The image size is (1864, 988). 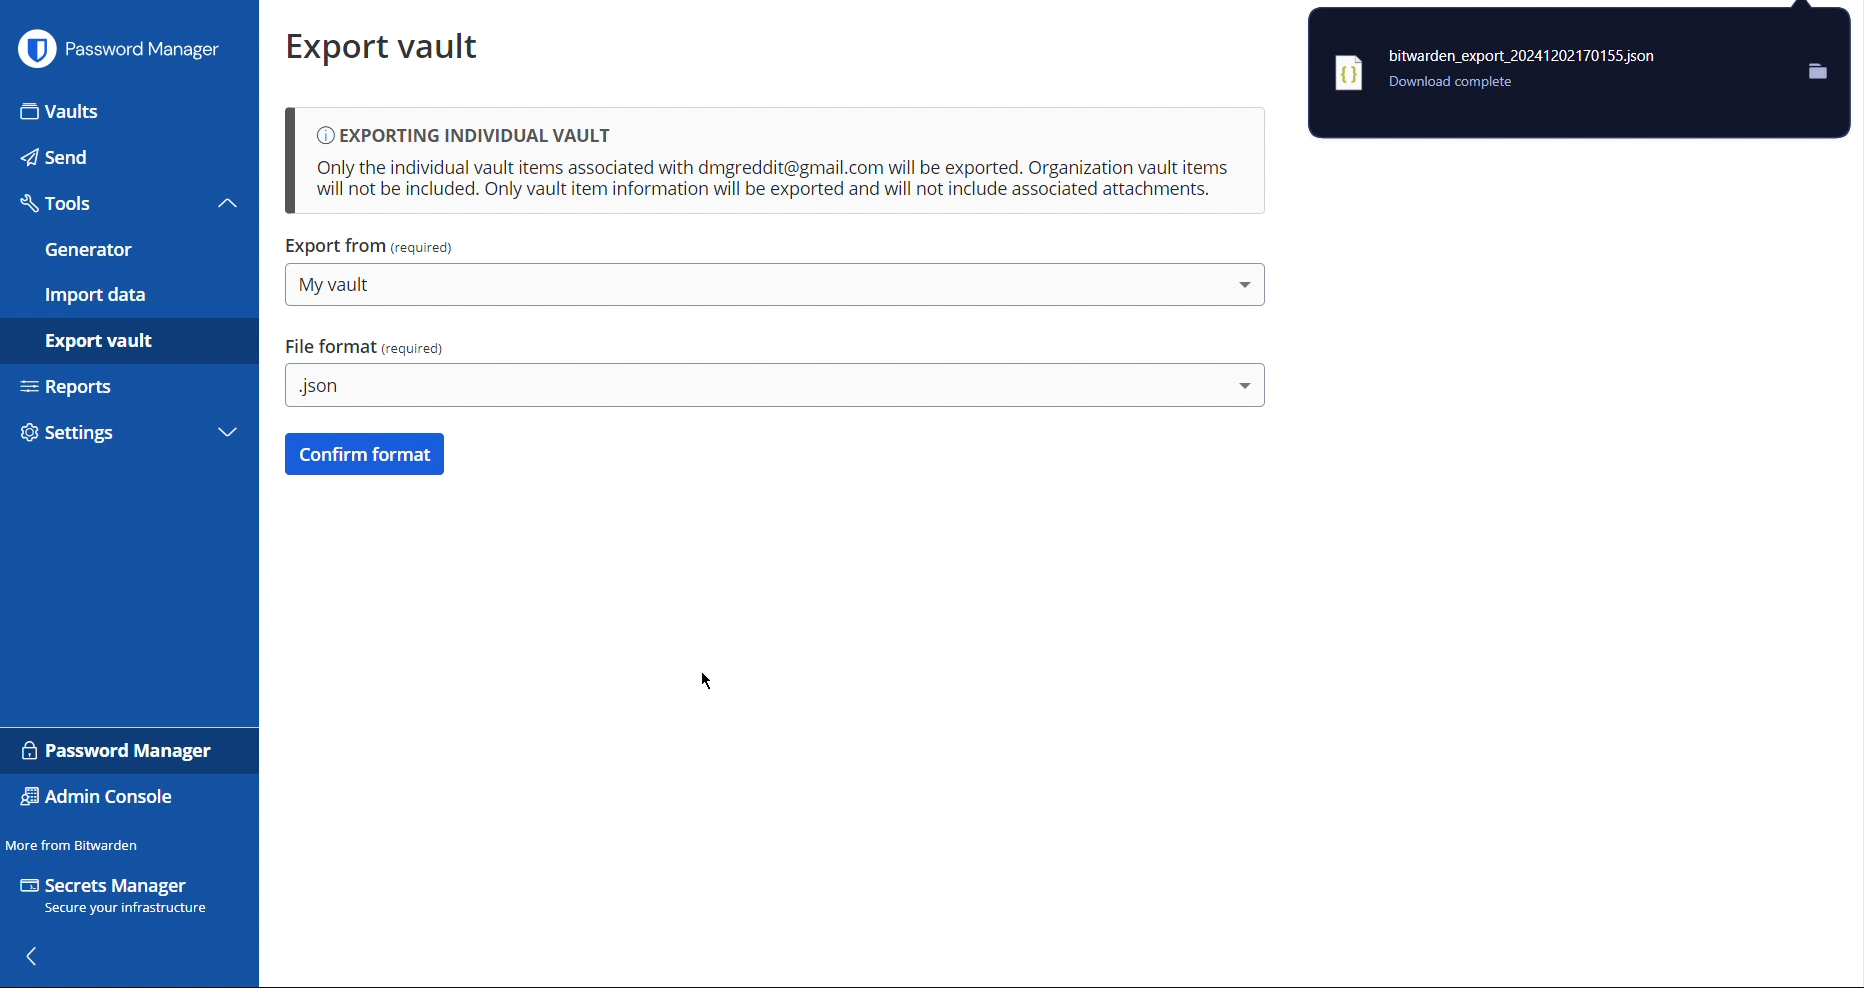 I want to click on Export vault, so click(x=132, y=344).